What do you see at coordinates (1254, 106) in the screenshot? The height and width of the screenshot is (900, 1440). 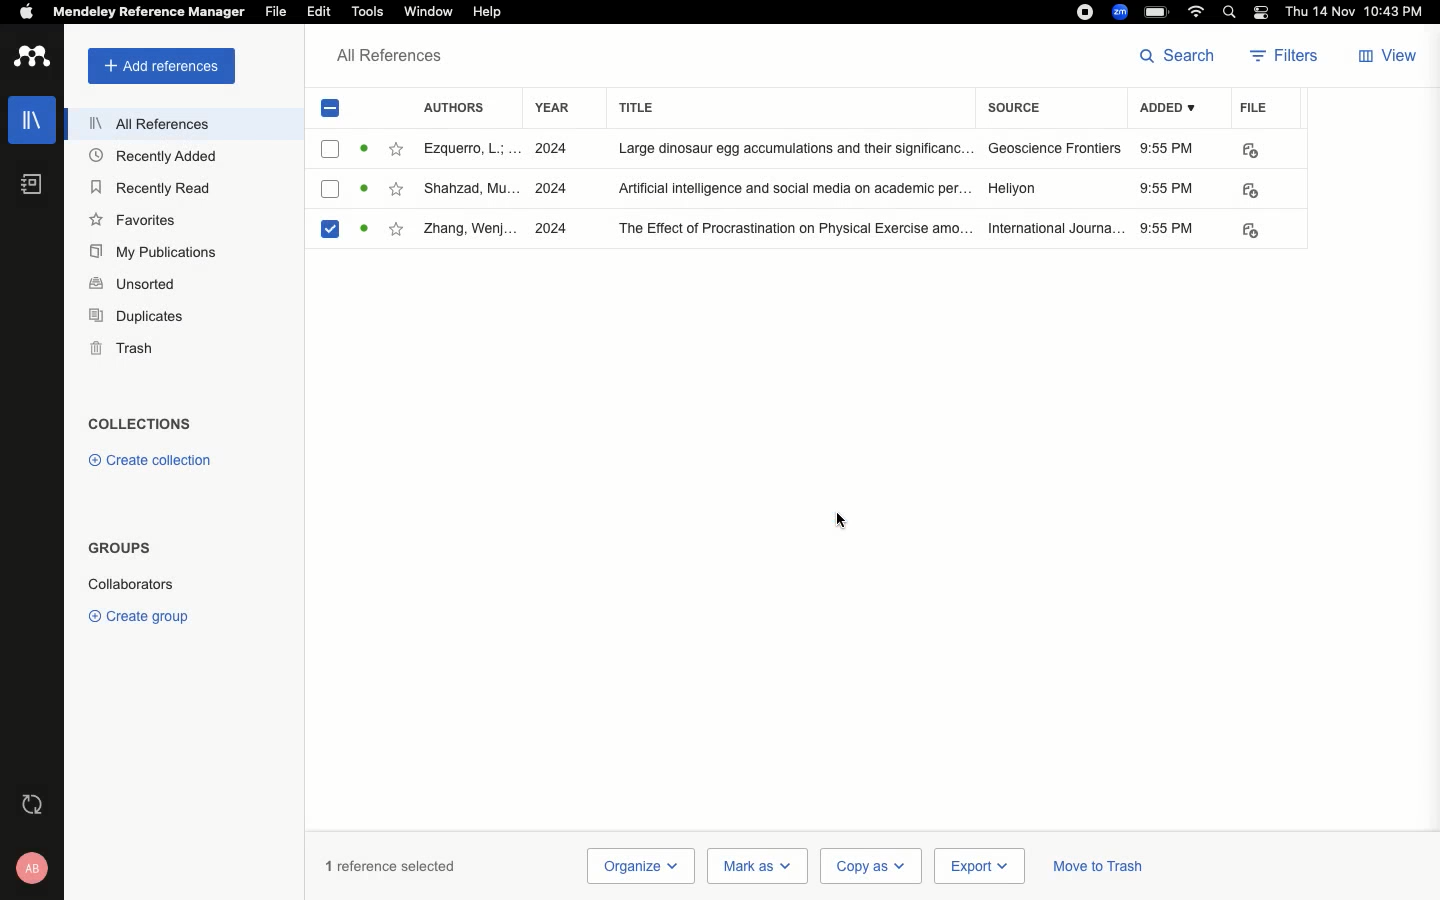 I see `File` at bounding box center [1254, 106].